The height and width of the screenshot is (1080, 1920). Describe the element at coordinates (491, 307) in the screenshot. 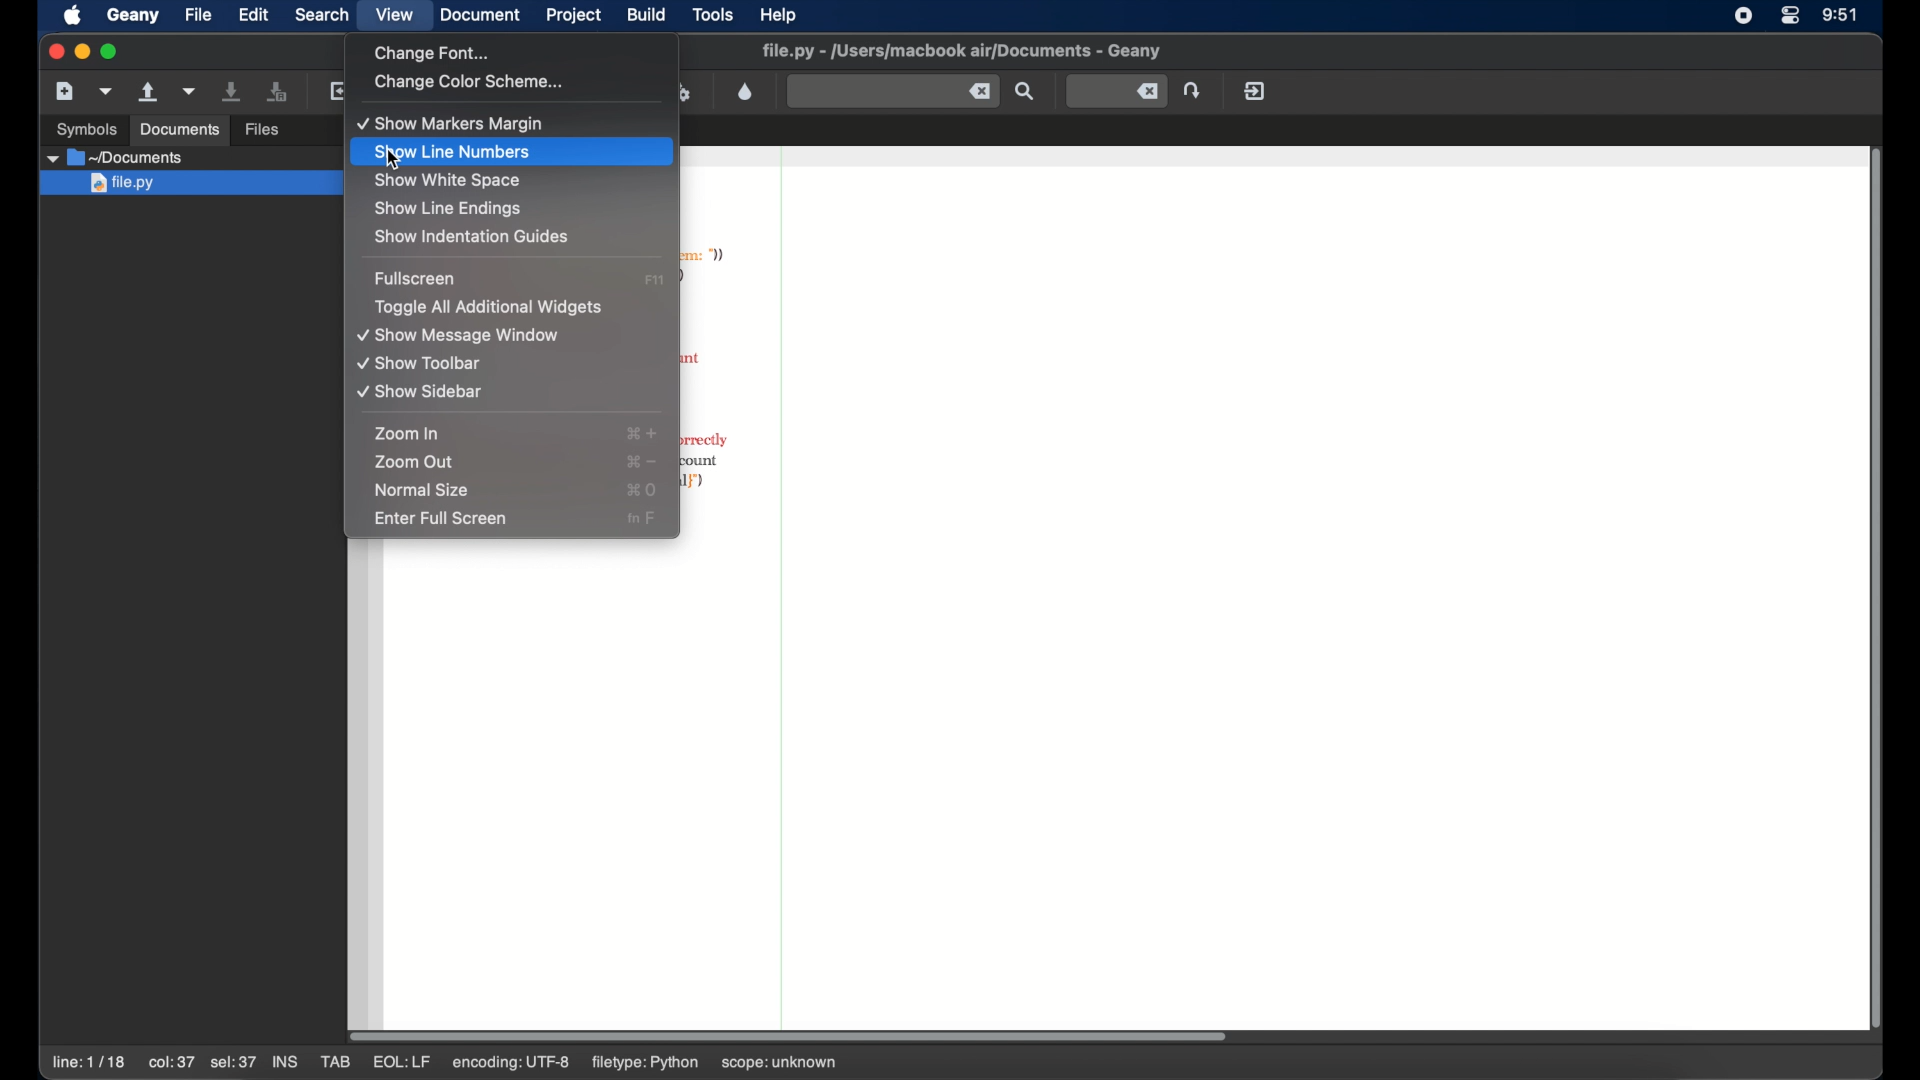

I see `toggle all additional widgets` at that location.